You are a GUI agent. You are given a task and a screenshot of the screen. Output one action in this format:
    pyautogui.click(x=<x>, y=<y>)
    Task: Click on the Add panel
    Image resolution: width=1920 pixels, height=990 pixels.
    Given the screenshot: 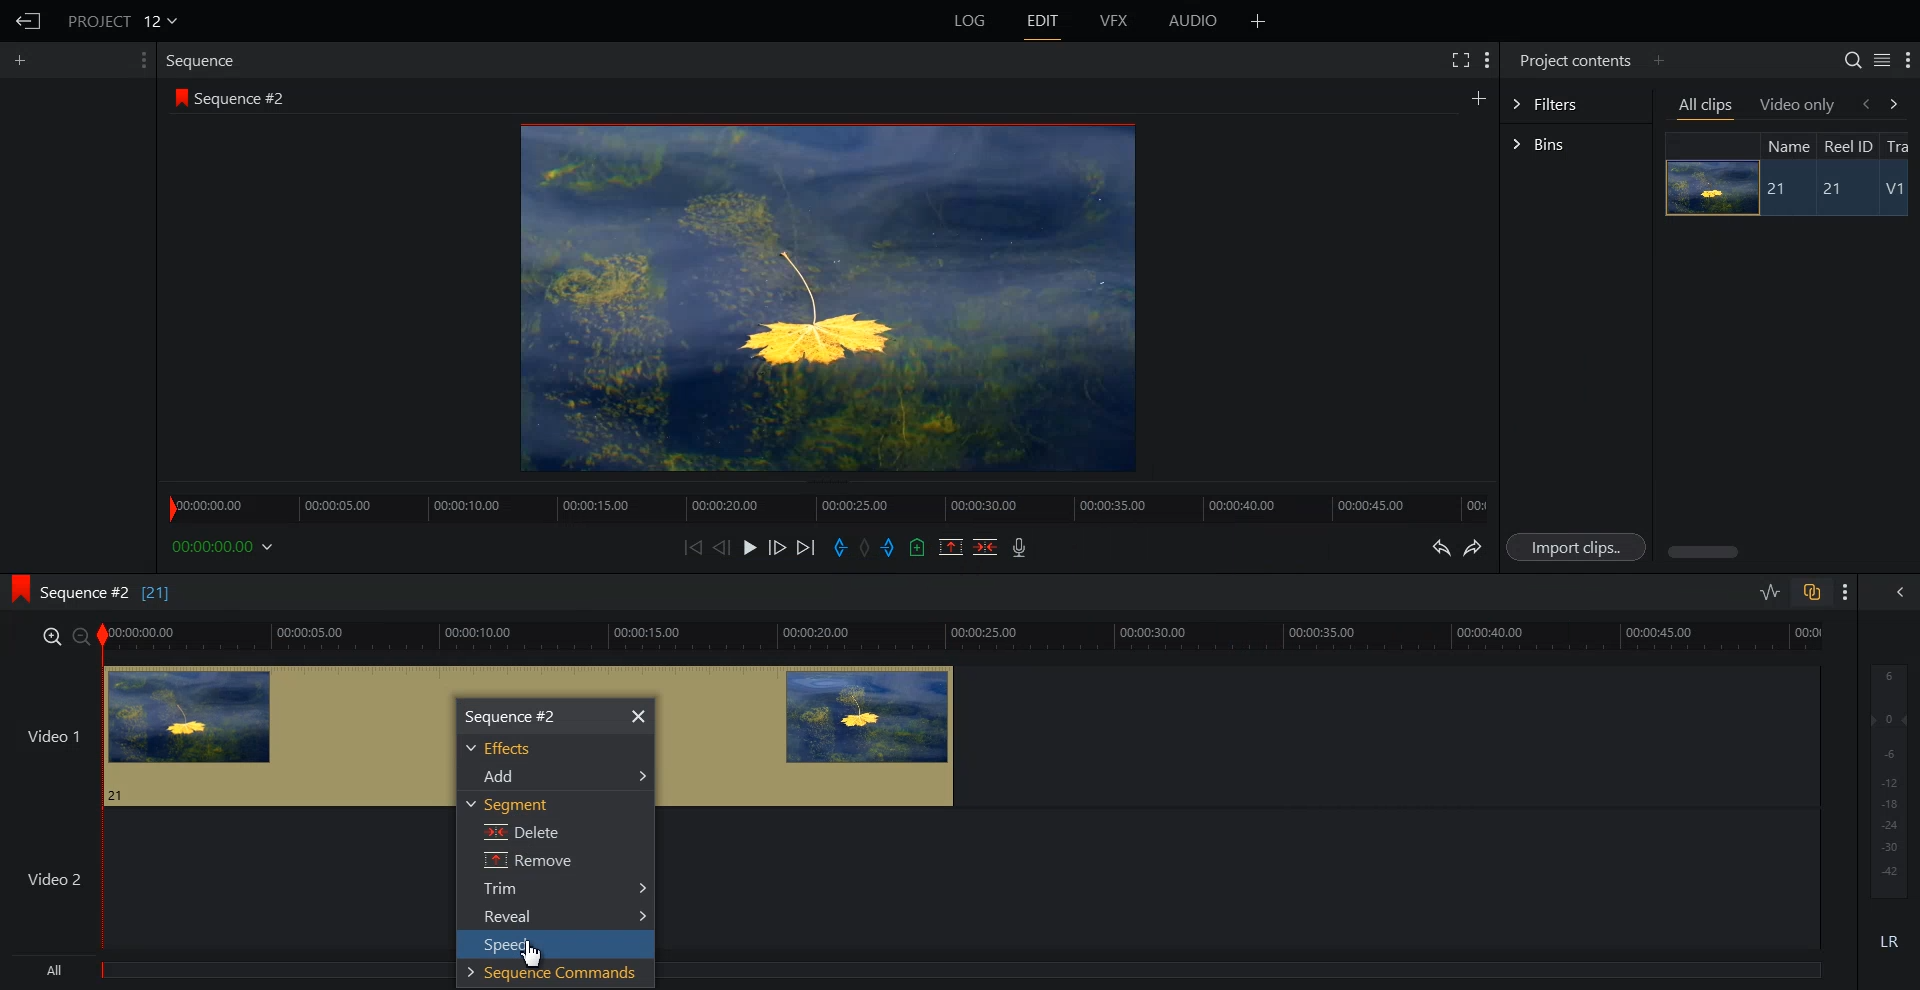 What is the action you would take?
    pyautogui.click(x=25, y=60)
    